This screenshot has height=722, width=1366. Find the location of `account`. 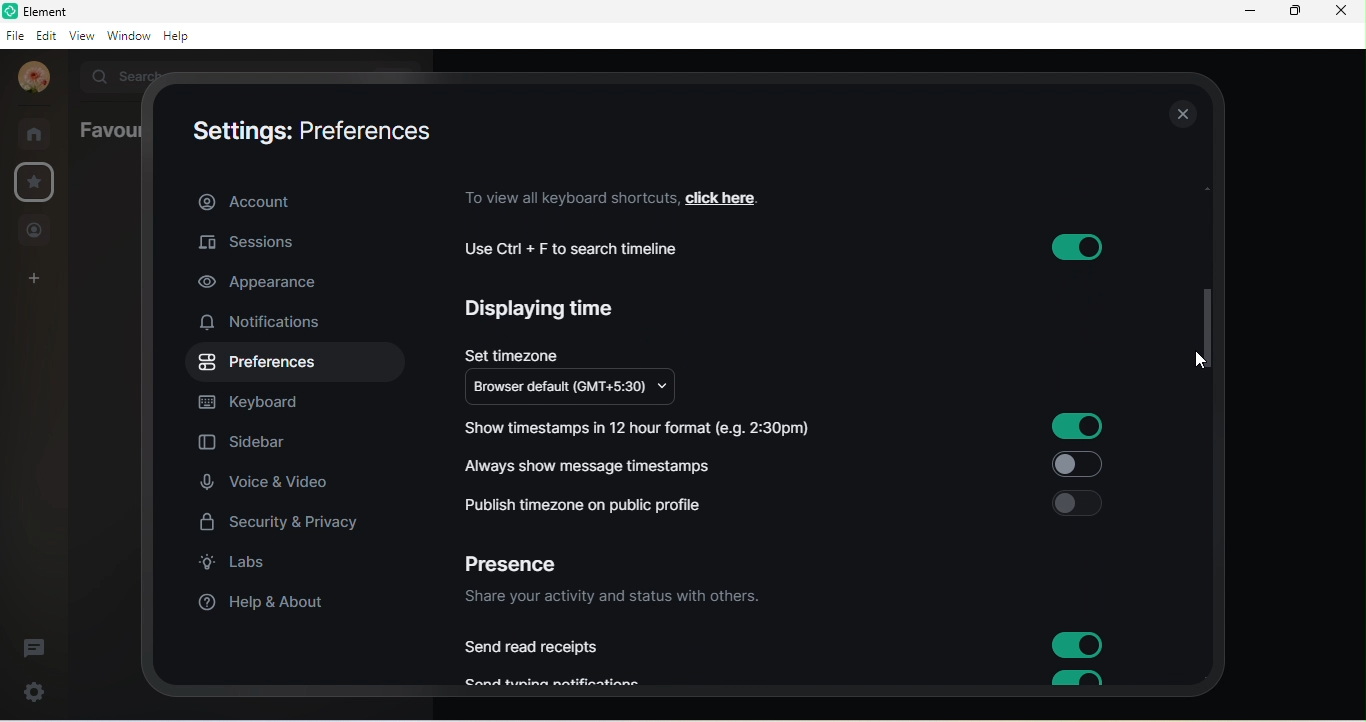

account is located at coordinates (299, 199).